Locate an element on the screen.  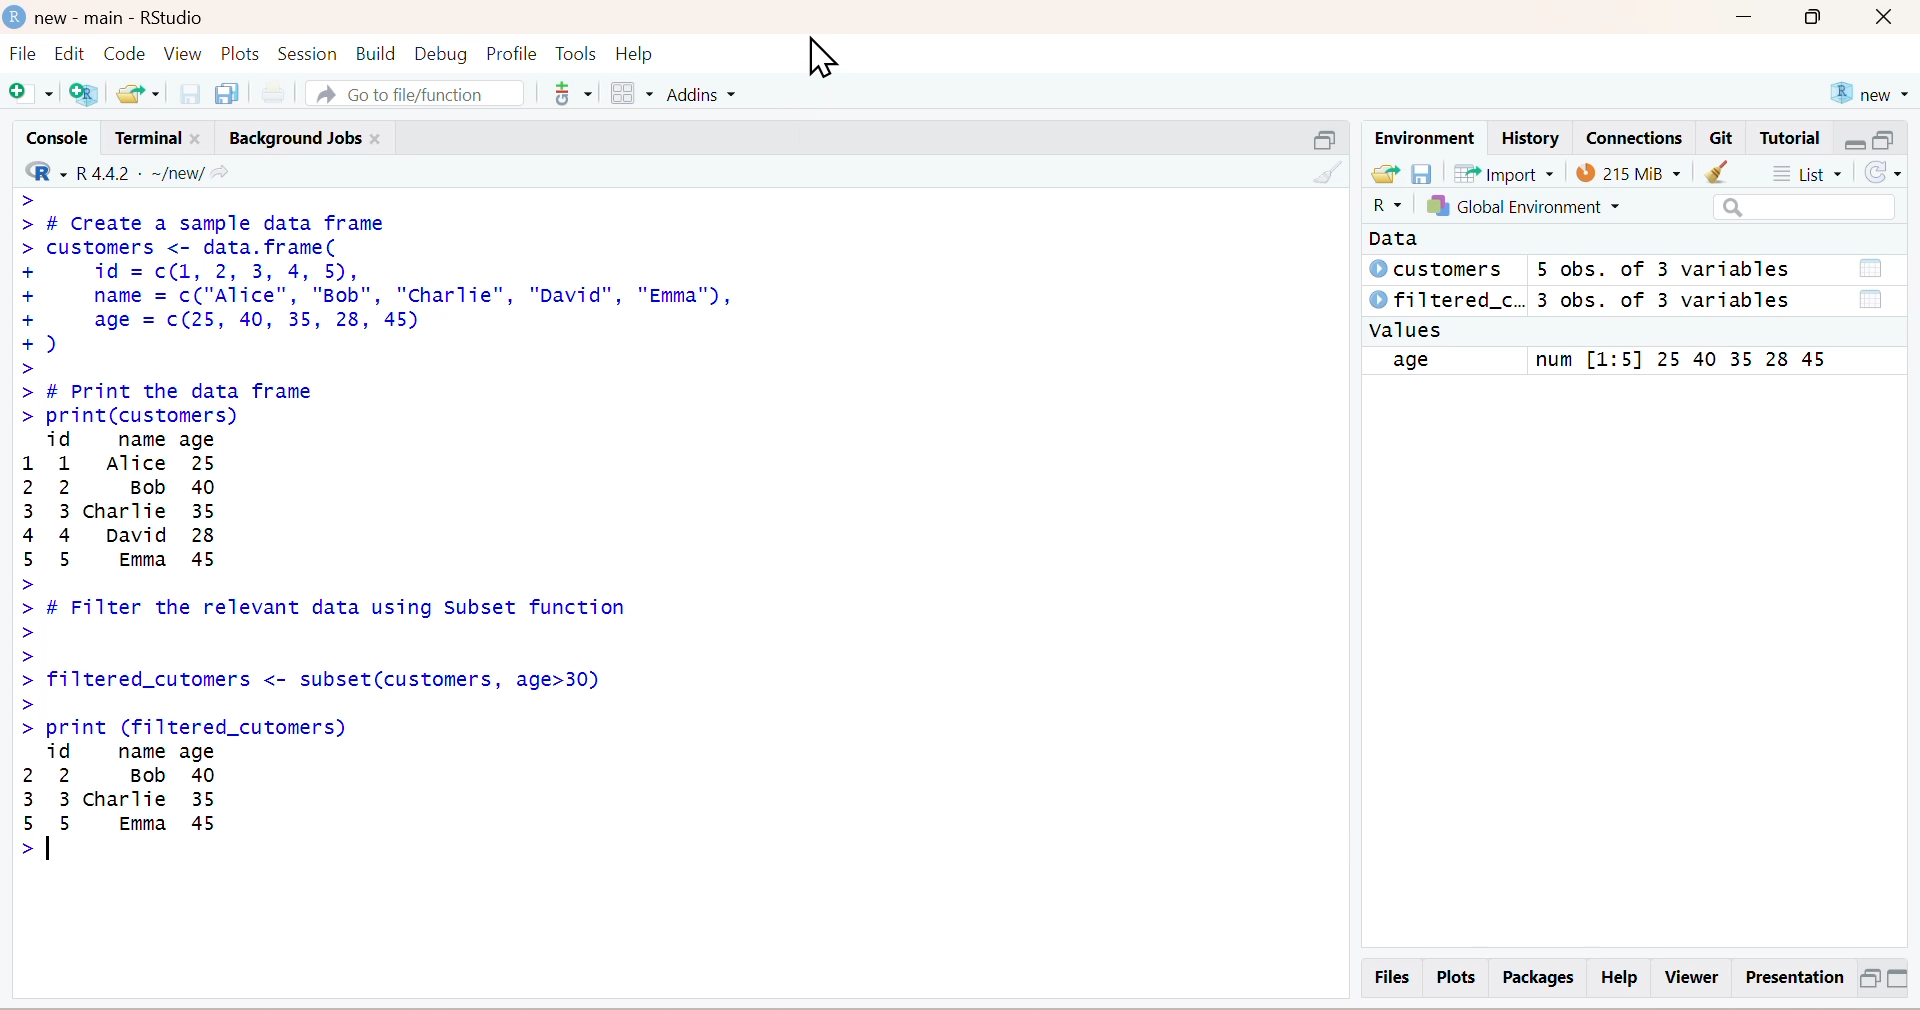
Build is located at coordinates (371, 53).